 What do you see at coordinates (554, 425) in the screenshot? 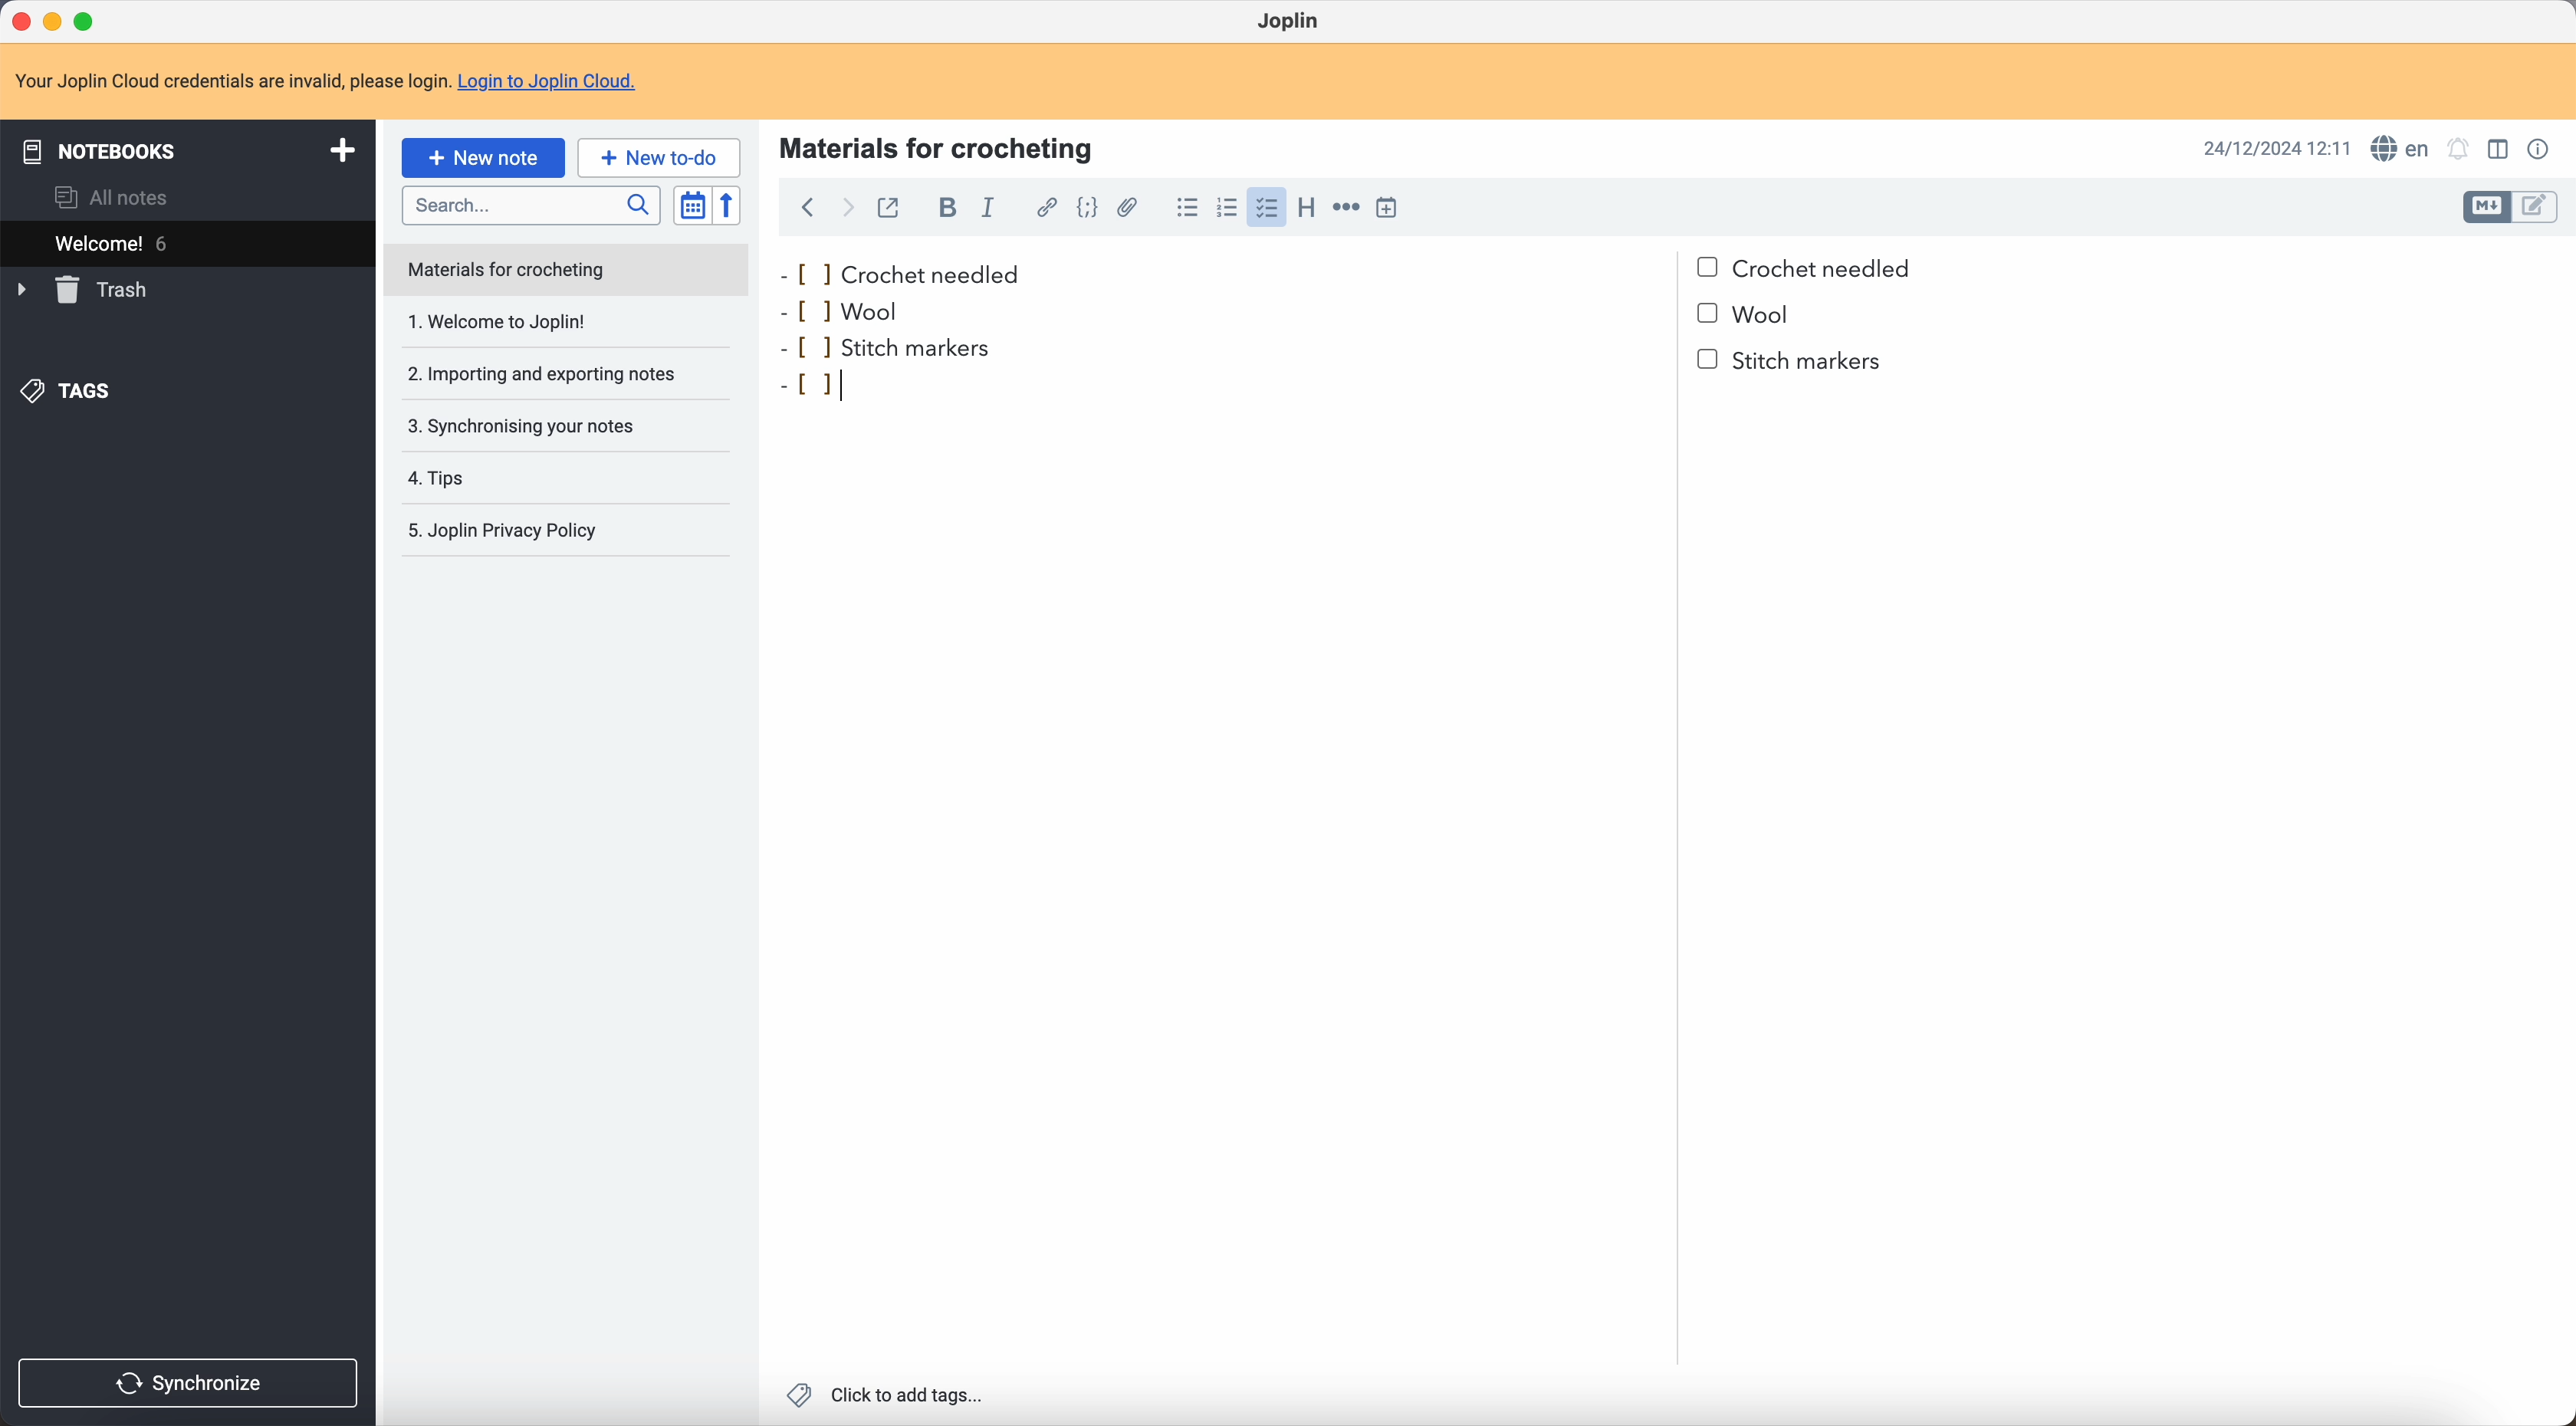
I see `synchronising your notes` at bounding box center [554, 425].